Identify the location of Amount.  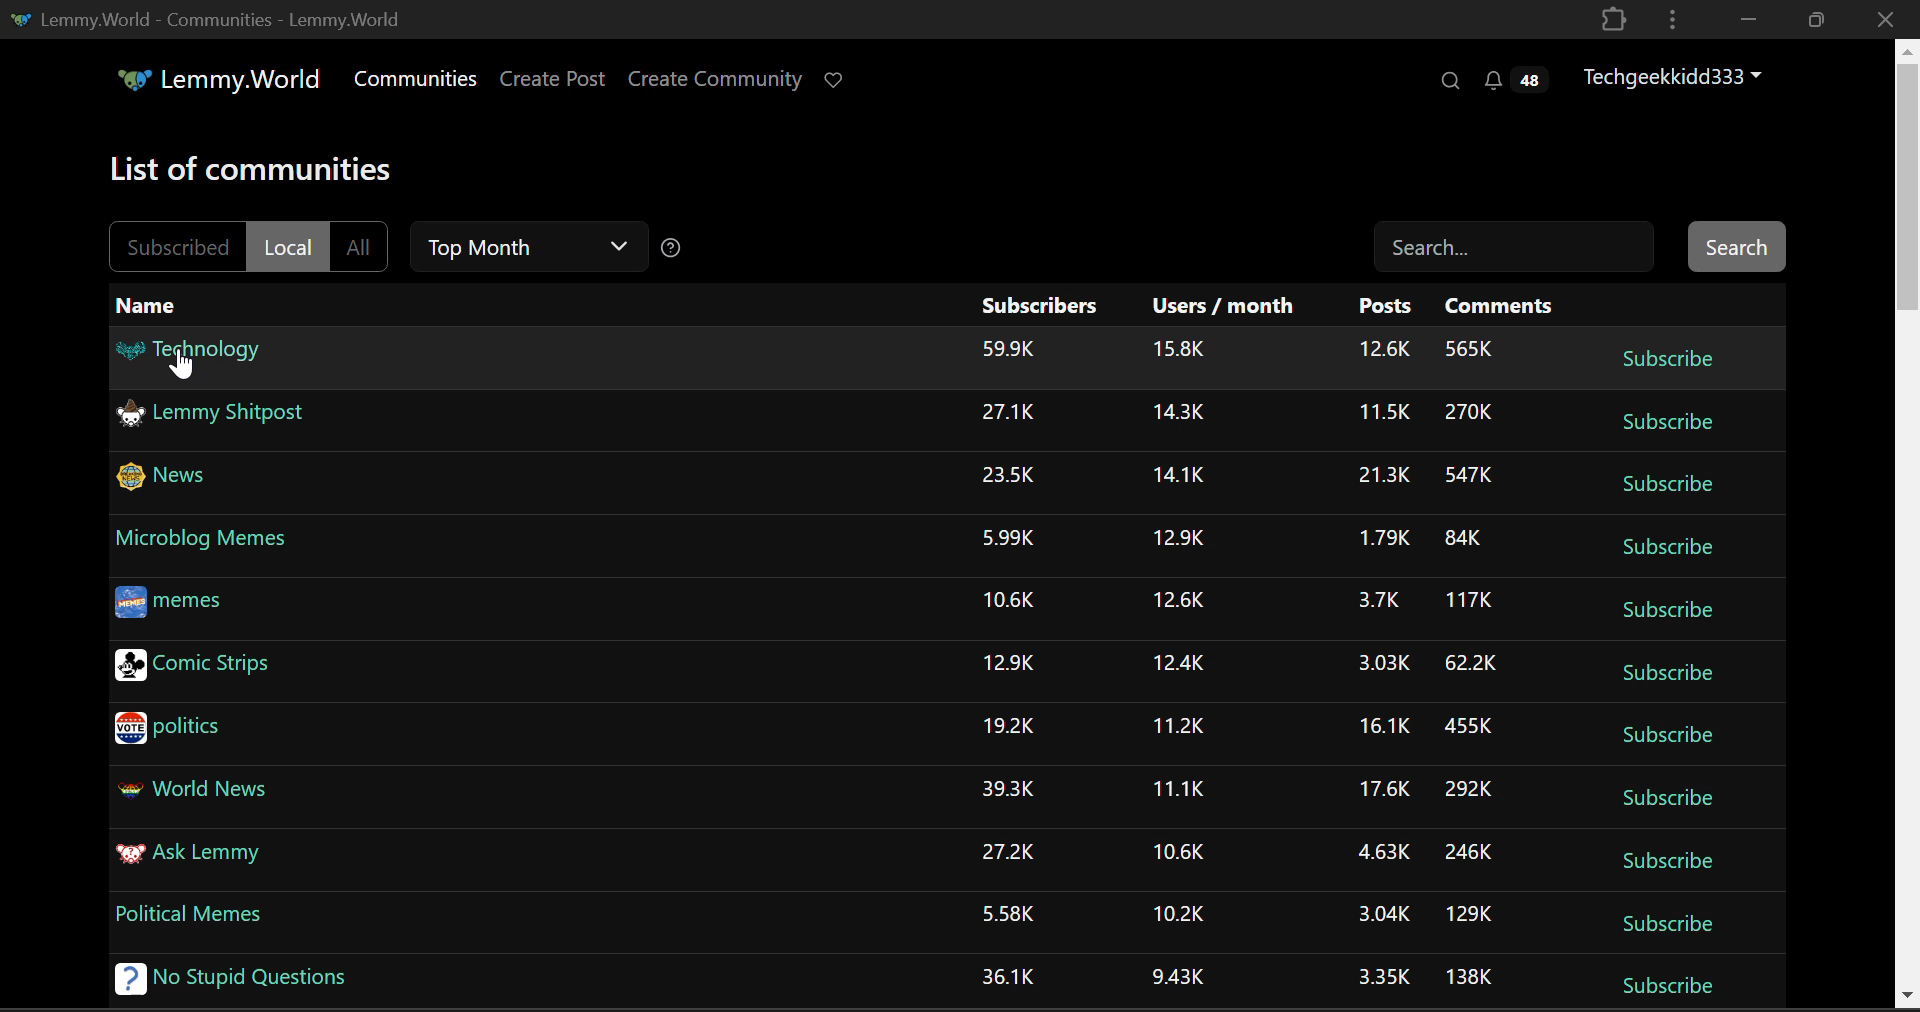
(1385, 917).